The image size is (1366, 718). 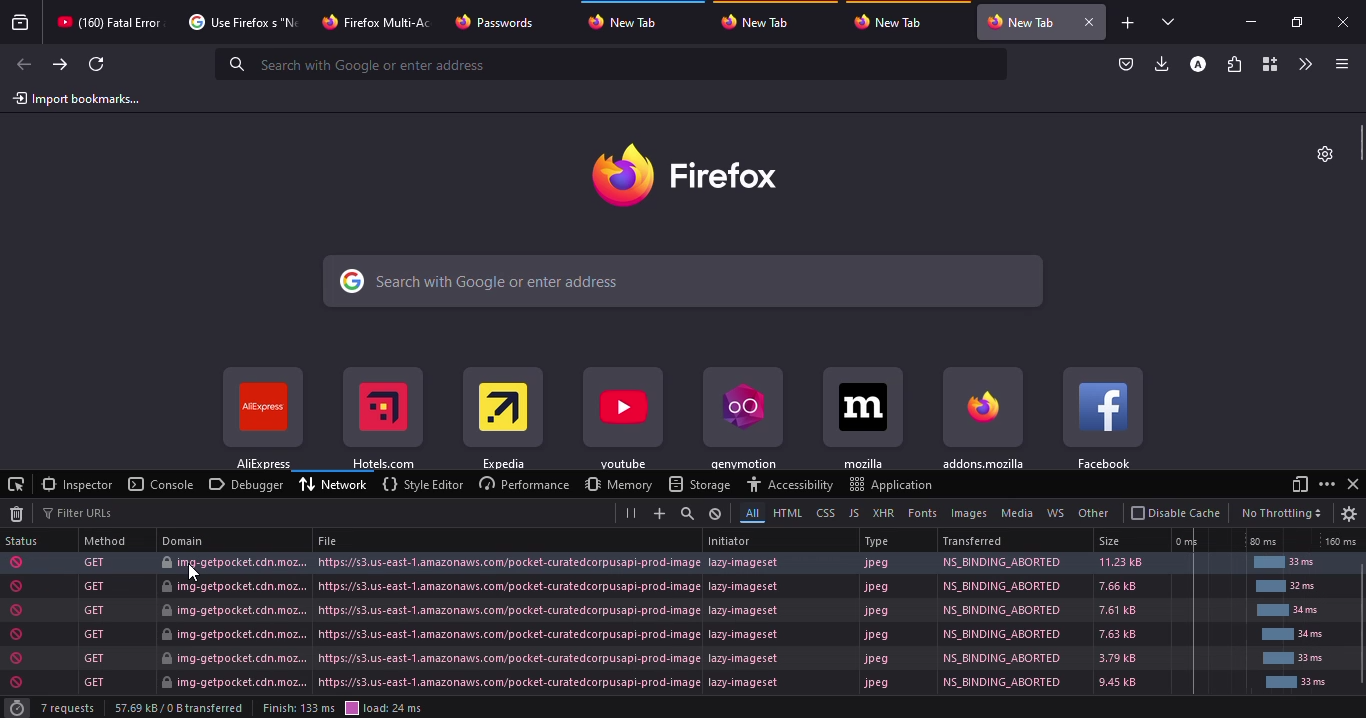 I want to click on disable cache, so click(x=1176, y=513).